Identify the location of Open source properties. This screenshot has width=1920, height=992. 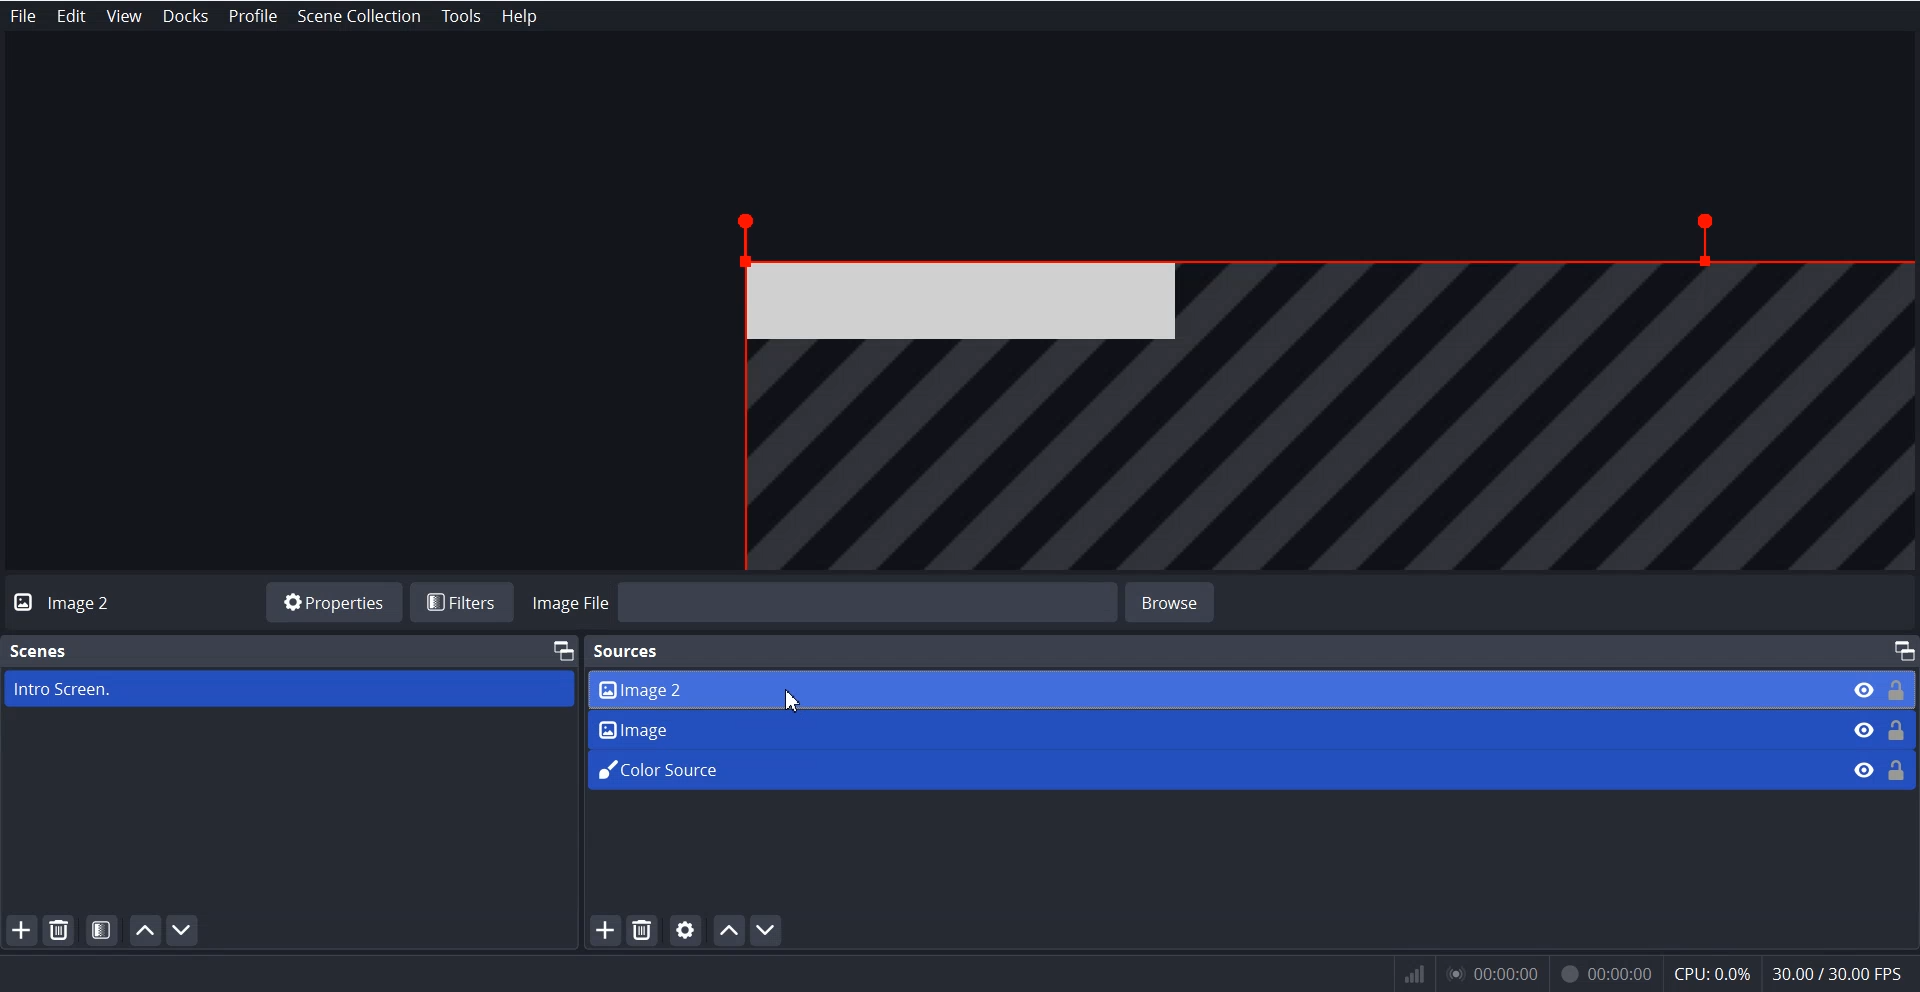
(686, 930).